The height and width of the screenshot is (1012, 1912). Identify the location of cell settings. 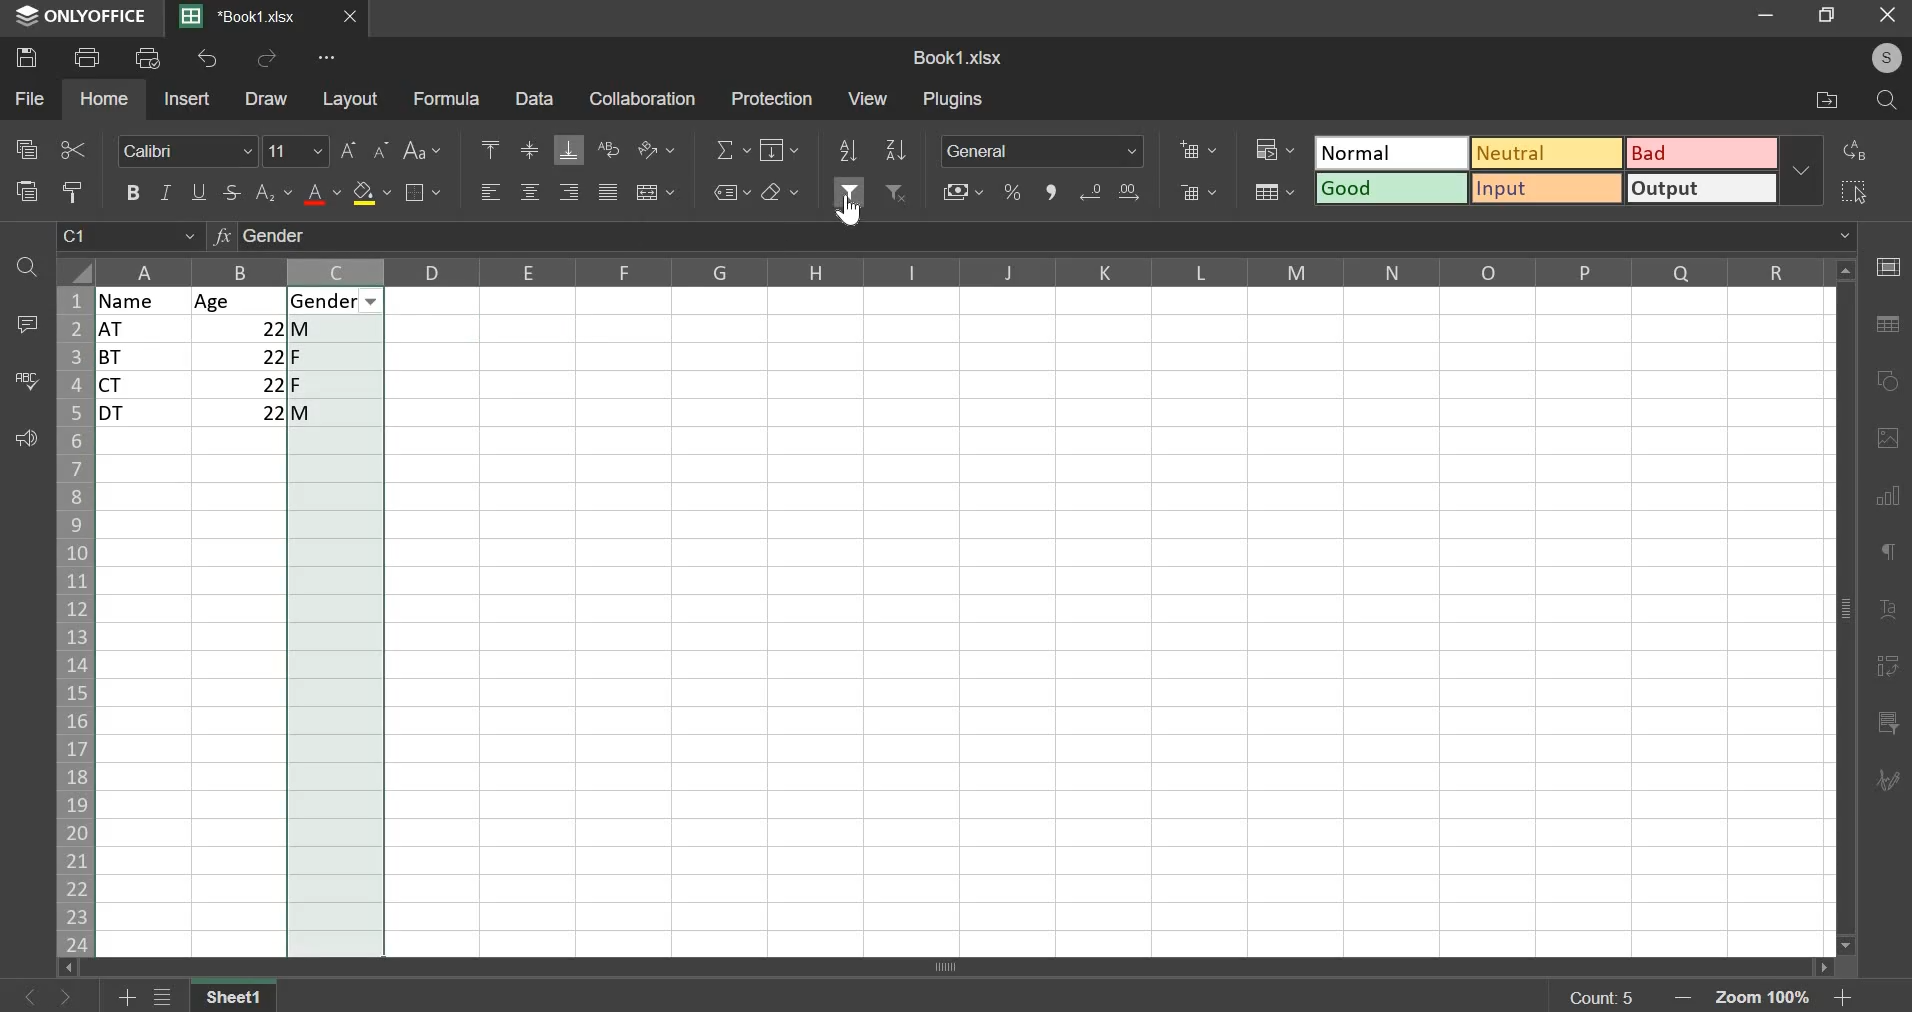
(1888, 266).